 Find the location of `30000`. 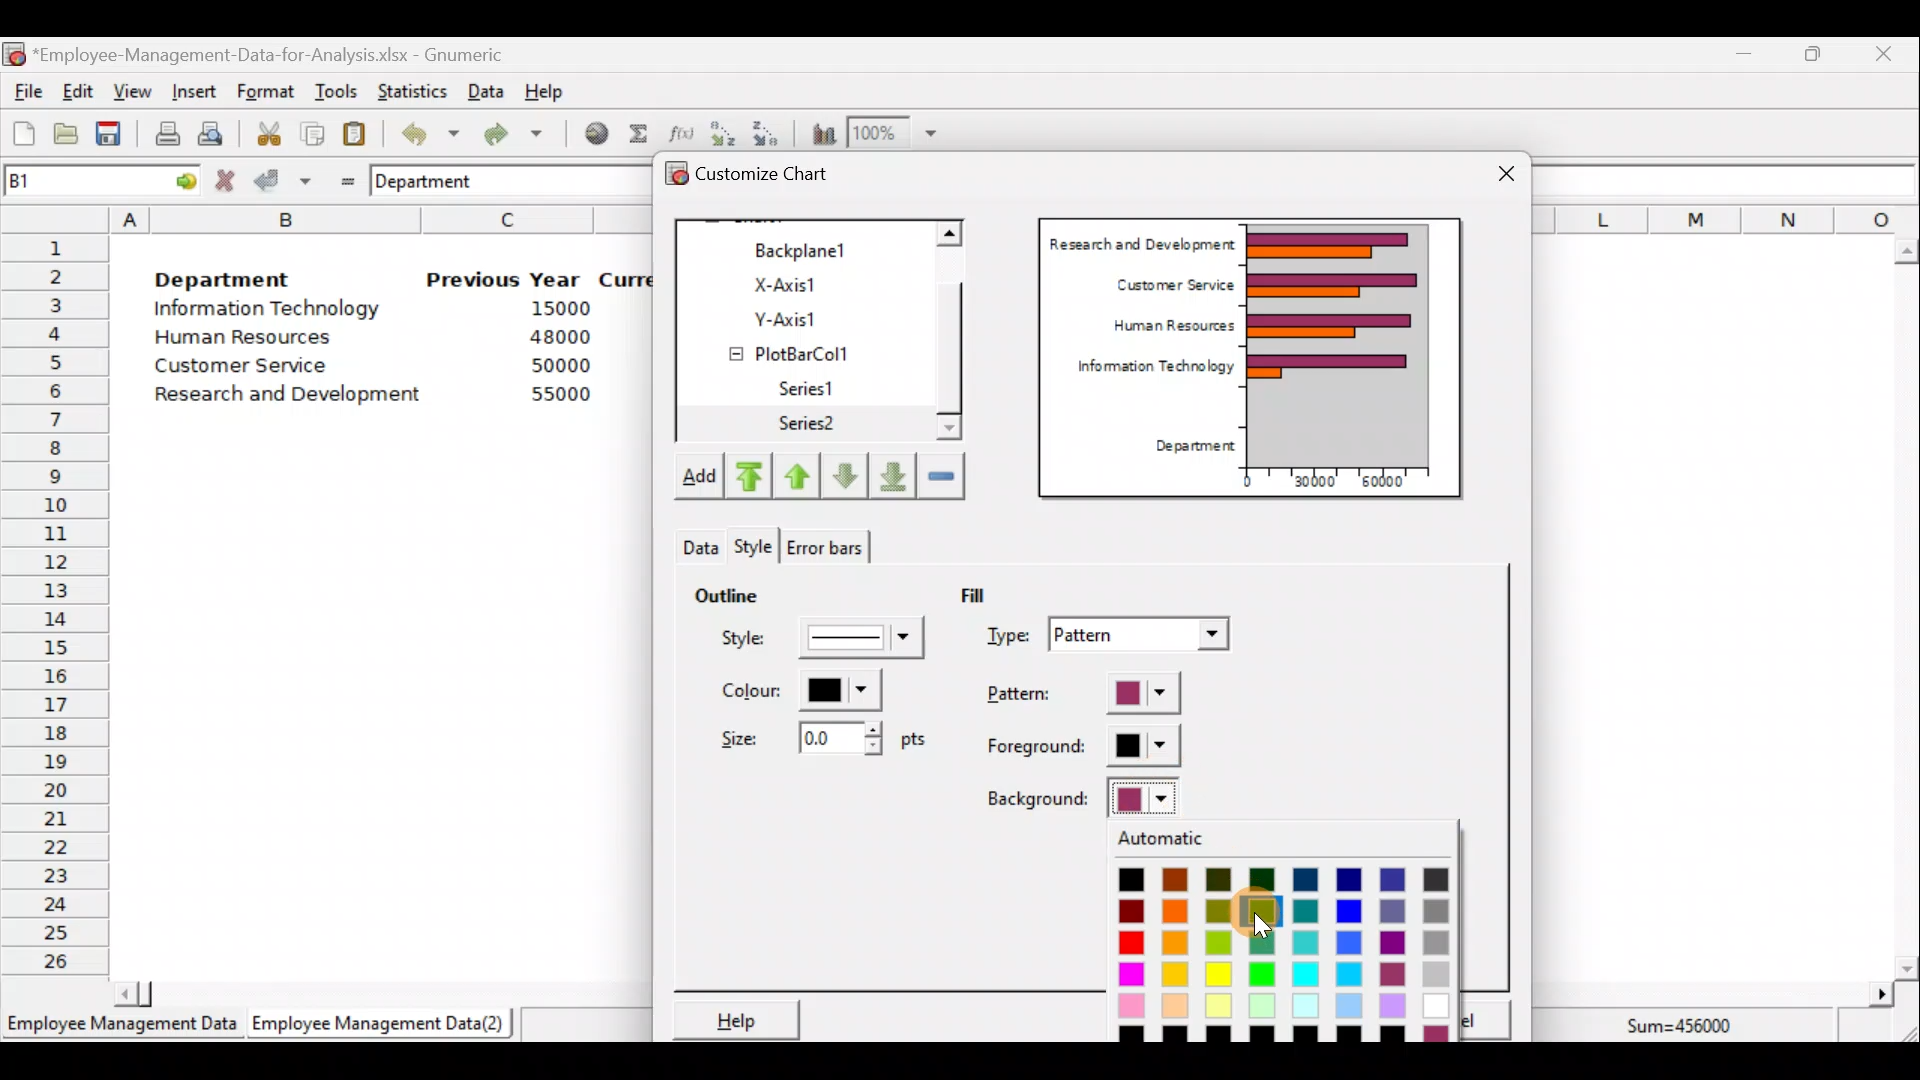

30000 is located at coordinates (1313, 479).